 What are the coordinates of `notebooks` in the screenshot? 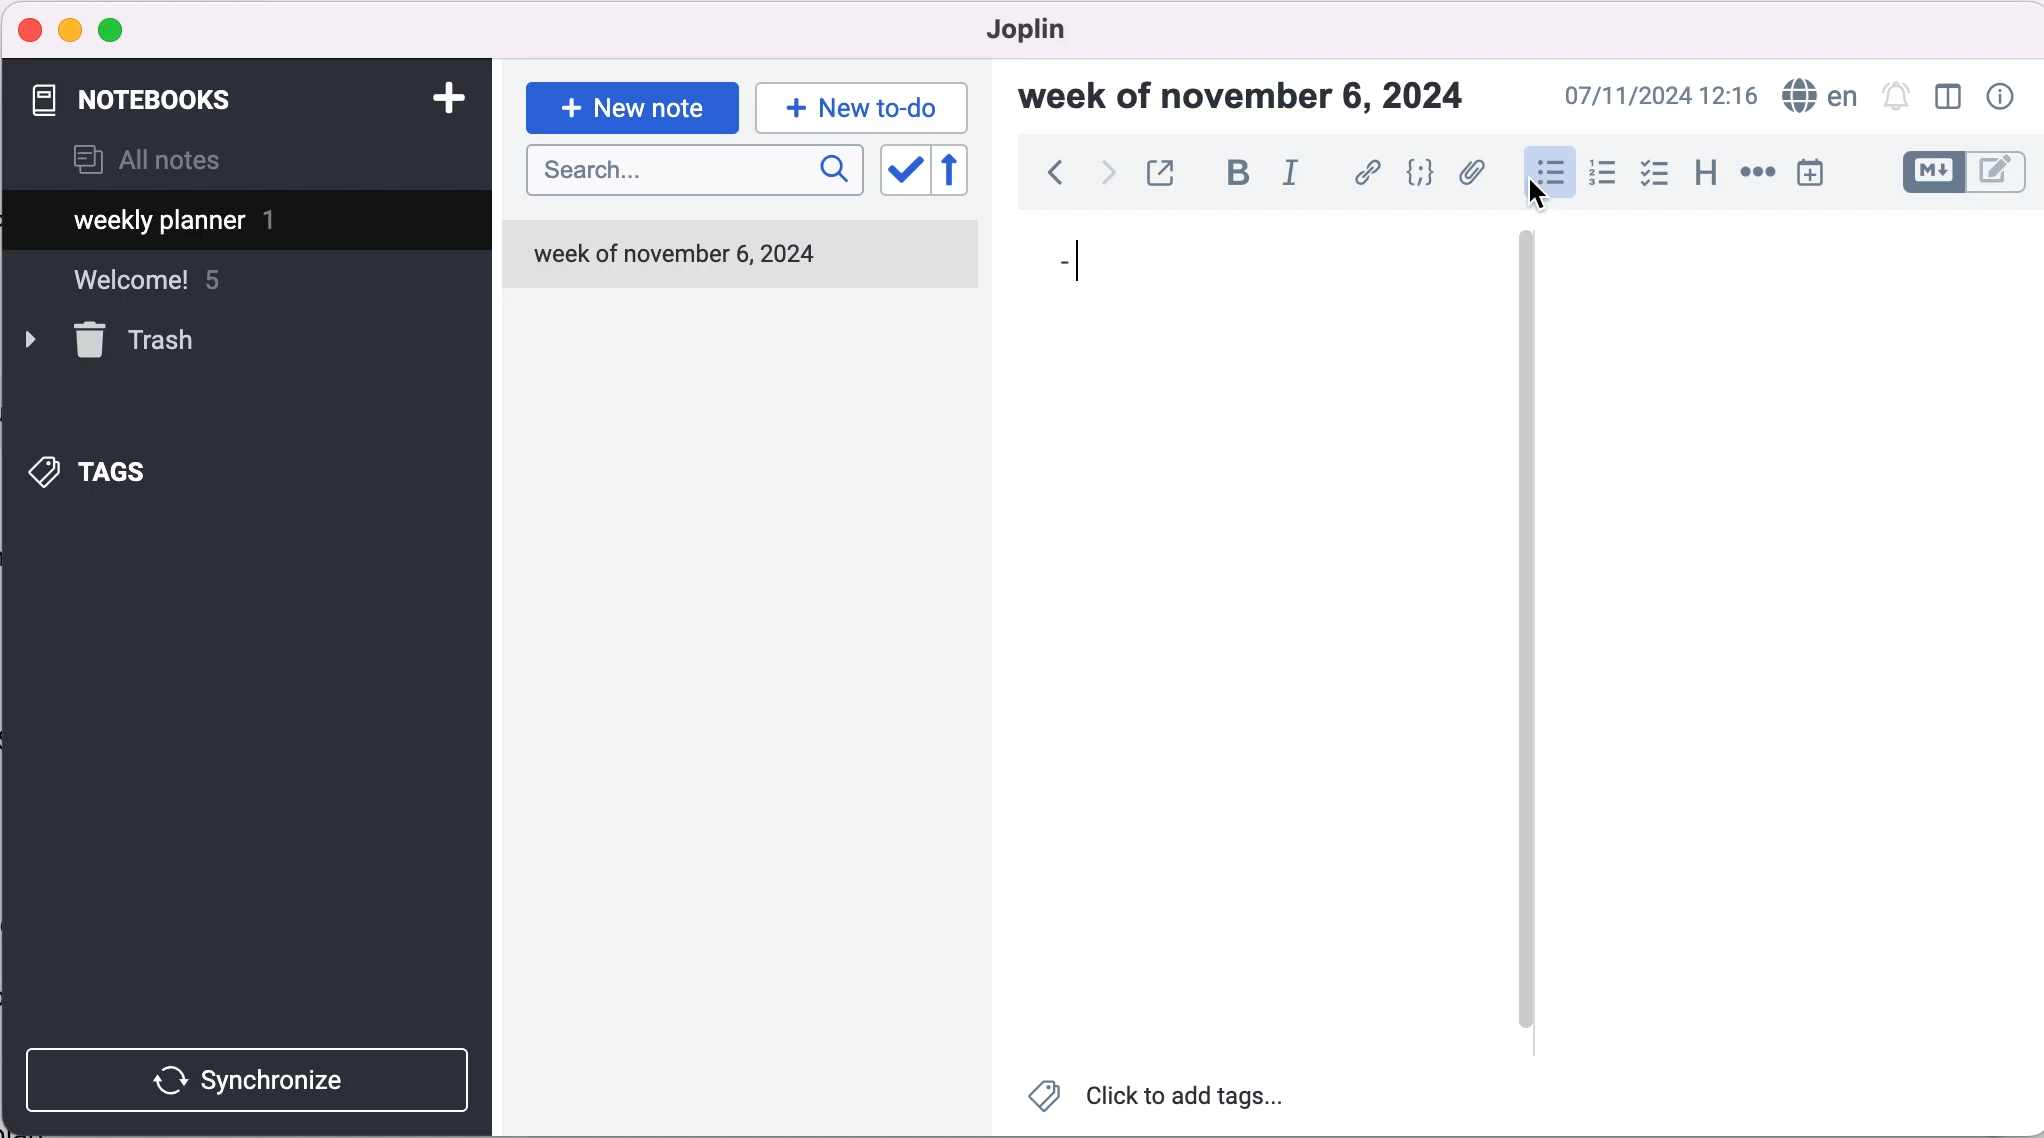 It's located at (148, 100).